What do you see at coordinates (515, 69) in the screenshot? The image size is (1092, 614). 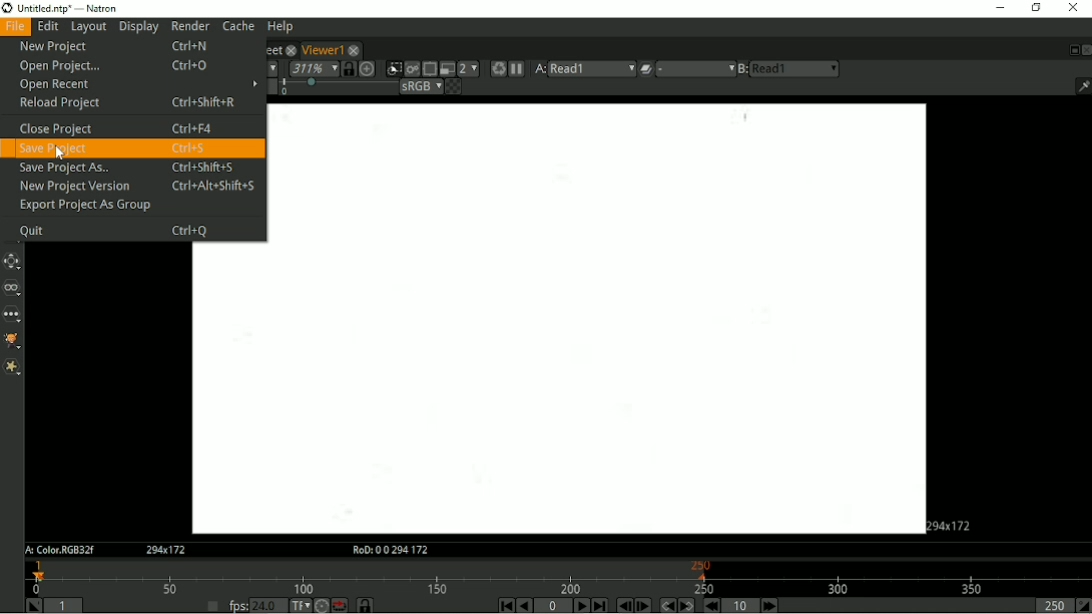 I see `Pause updates` at bounding box center [515, 69].